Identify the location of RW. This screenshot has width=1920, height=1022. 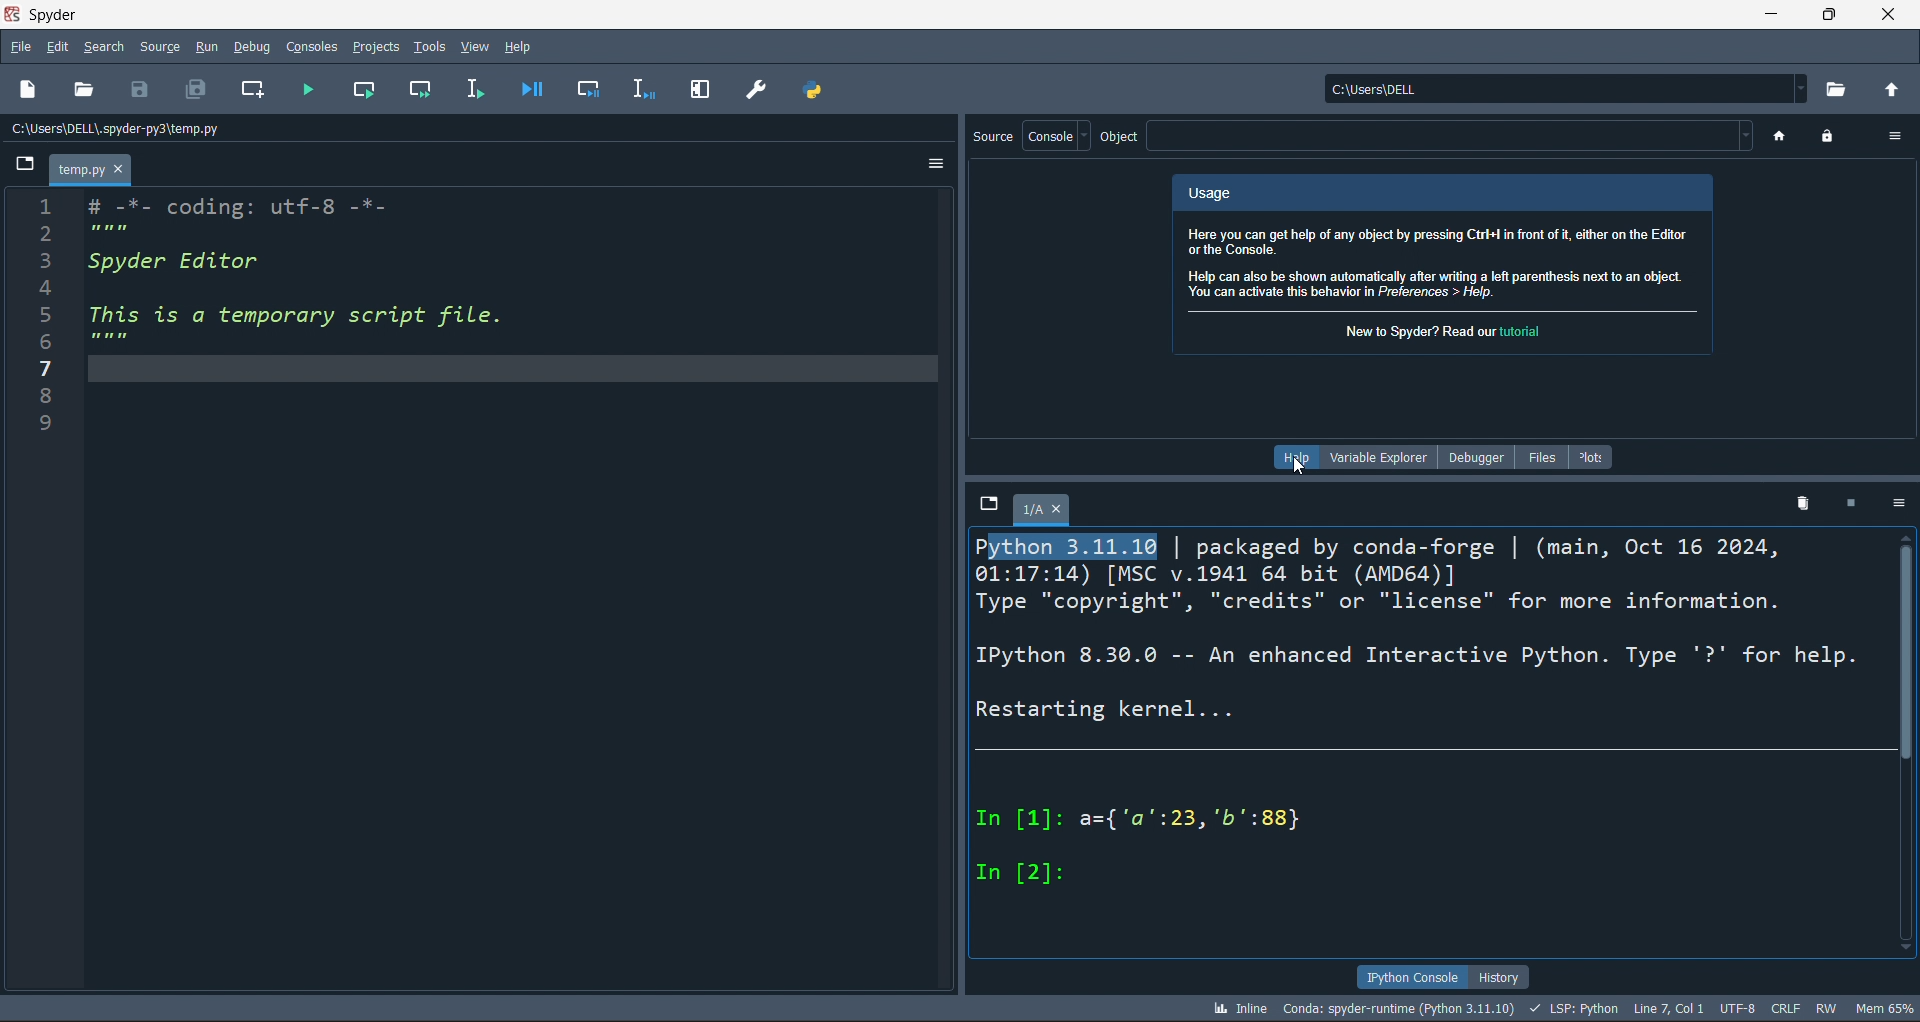
(1822, 1008).